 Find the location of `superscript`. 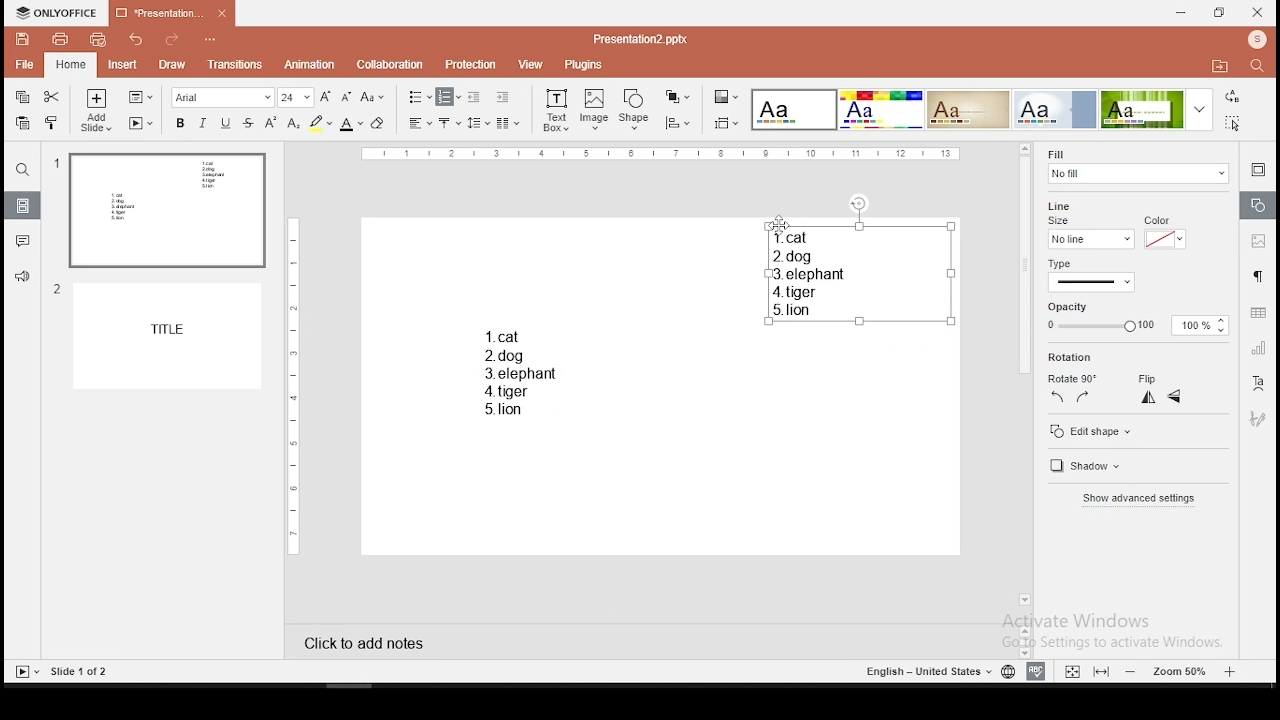

superscript is located at coordinates (271, 123).